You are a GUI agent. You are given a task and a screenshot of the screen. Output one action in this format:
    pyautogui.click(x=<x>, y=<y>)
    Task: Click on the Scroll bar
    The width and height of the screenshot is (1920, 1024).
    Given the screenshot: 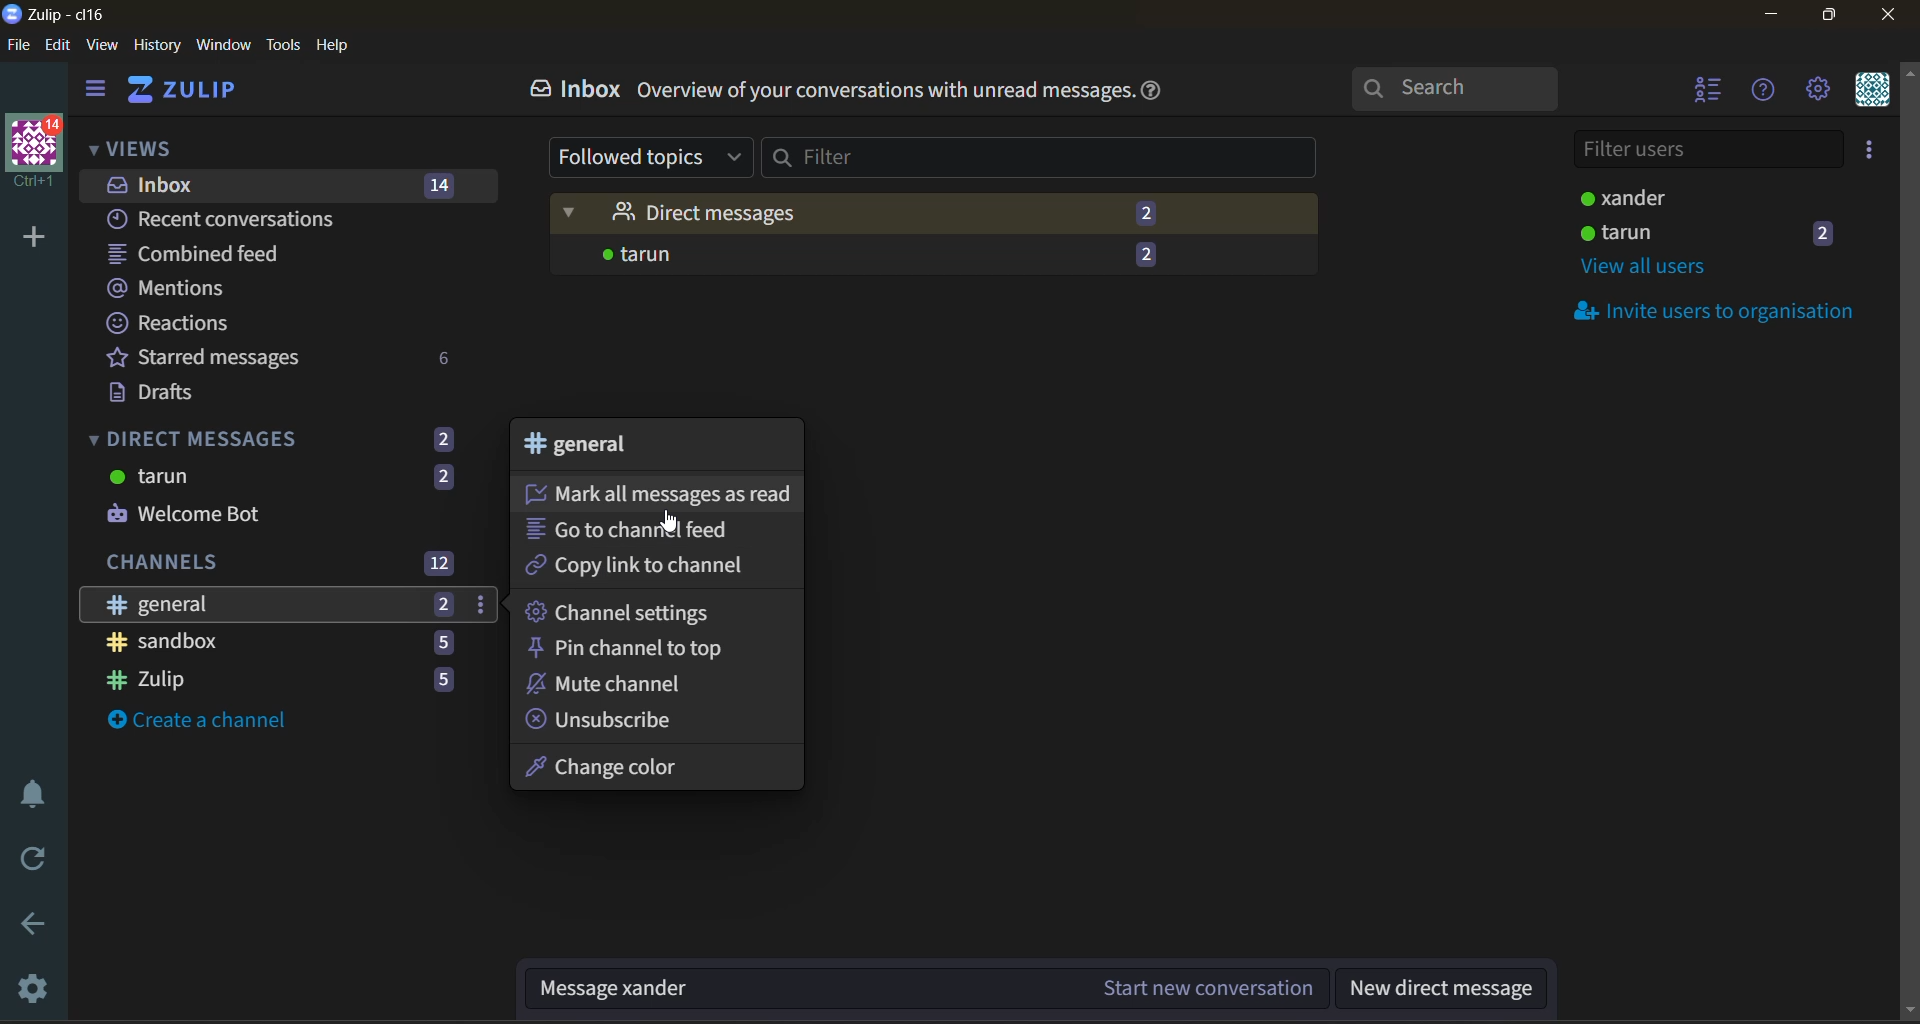 What is the action you would take?
    pyautogui.click(x=1908, y=540)
    